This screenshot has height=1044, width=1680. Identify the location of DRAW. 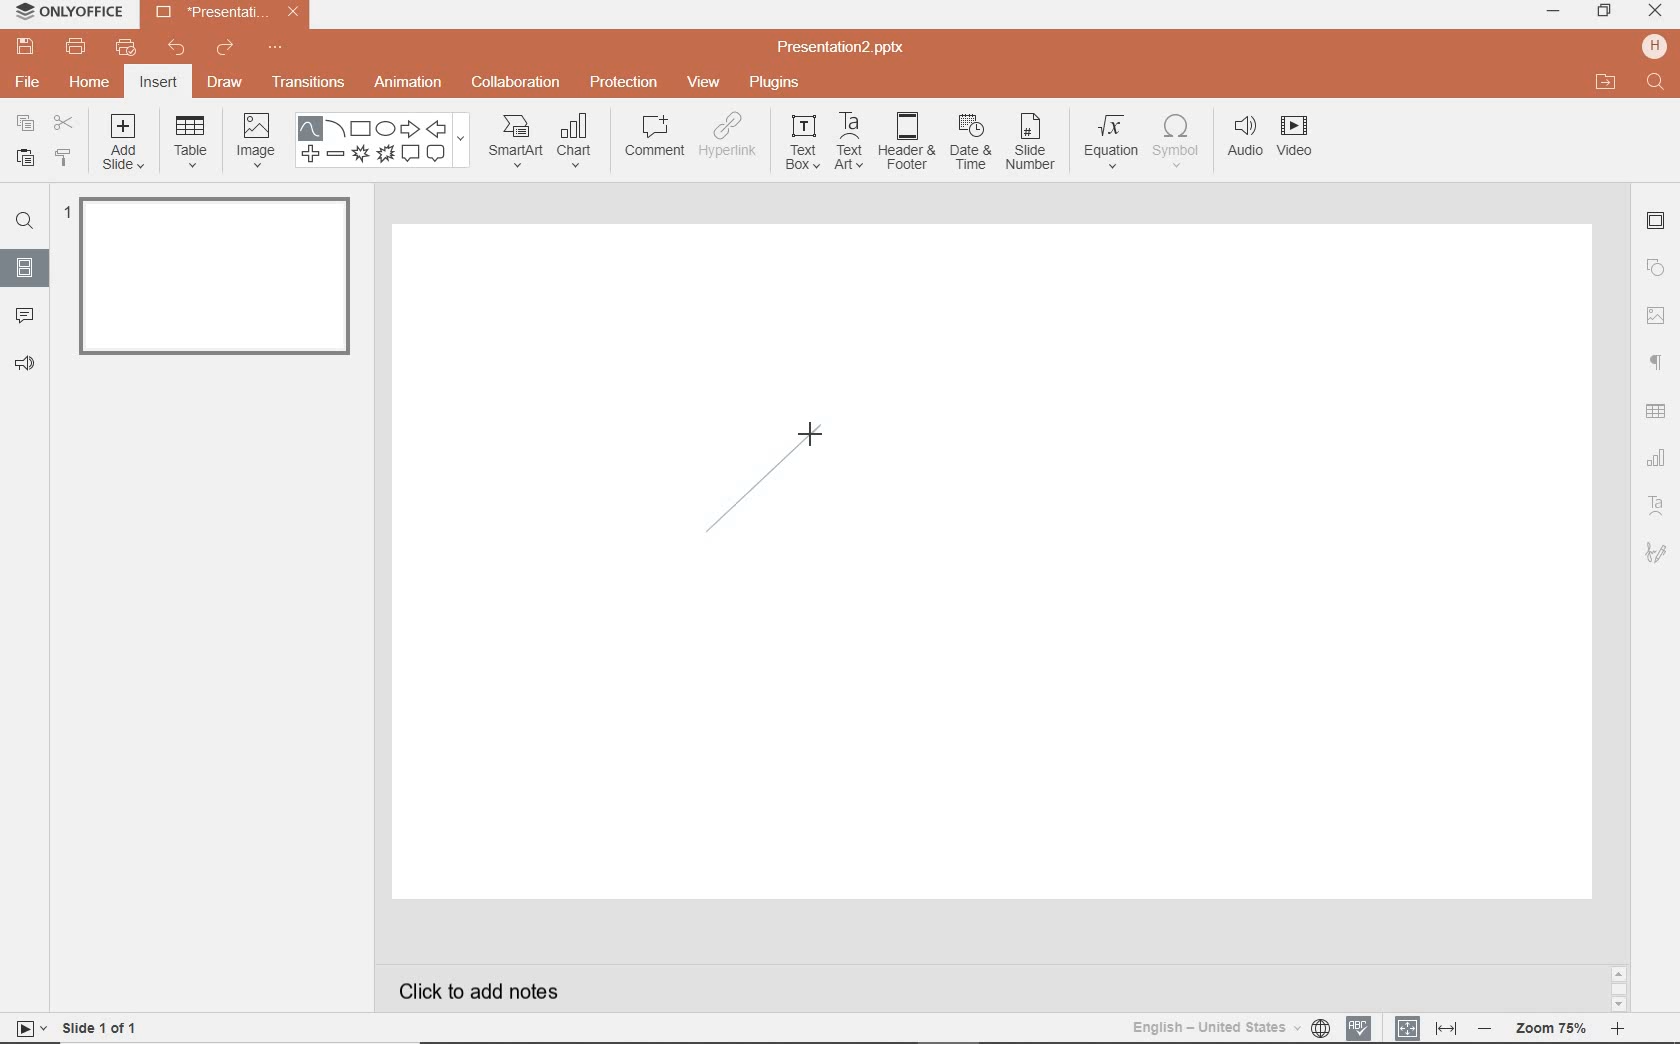
(226, 84).